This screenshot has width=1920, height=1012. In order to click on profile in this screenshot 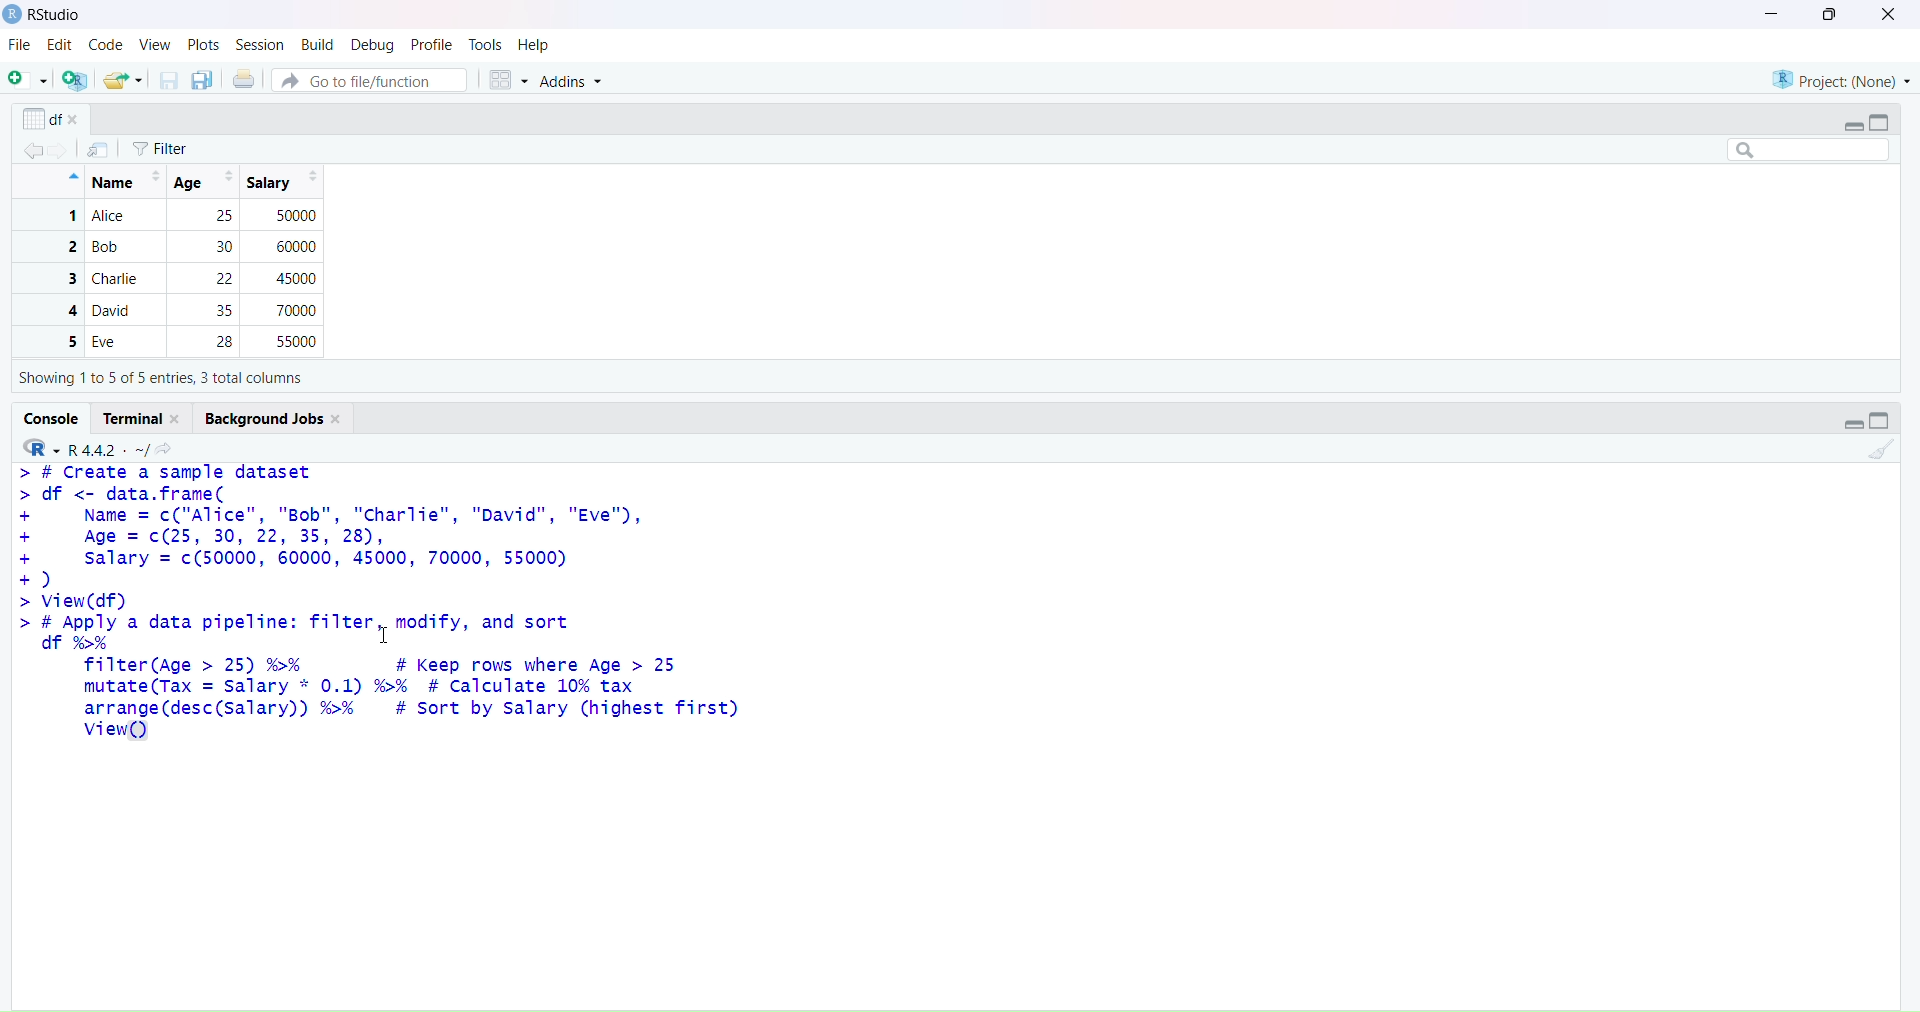, I will do `click(433, 45)`.